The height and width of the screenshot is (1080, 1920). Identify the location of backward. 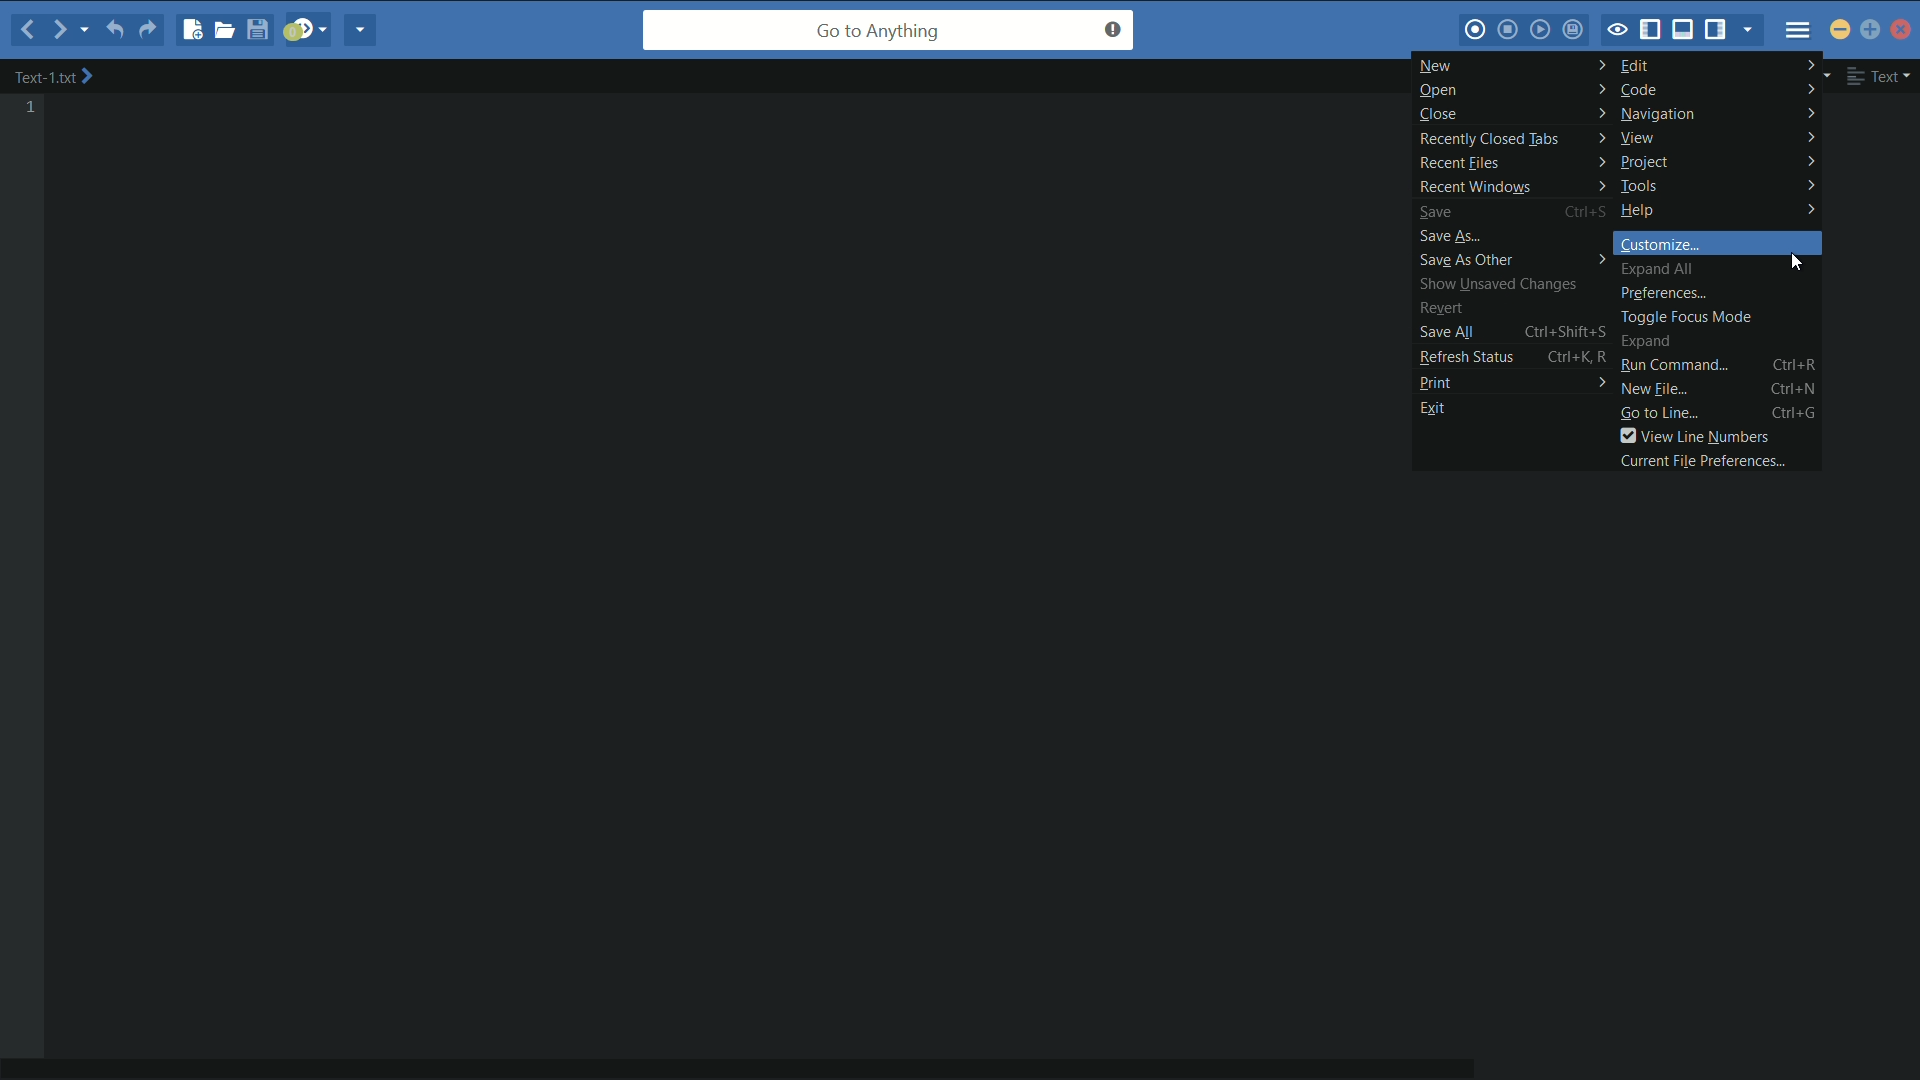
(23, 29).